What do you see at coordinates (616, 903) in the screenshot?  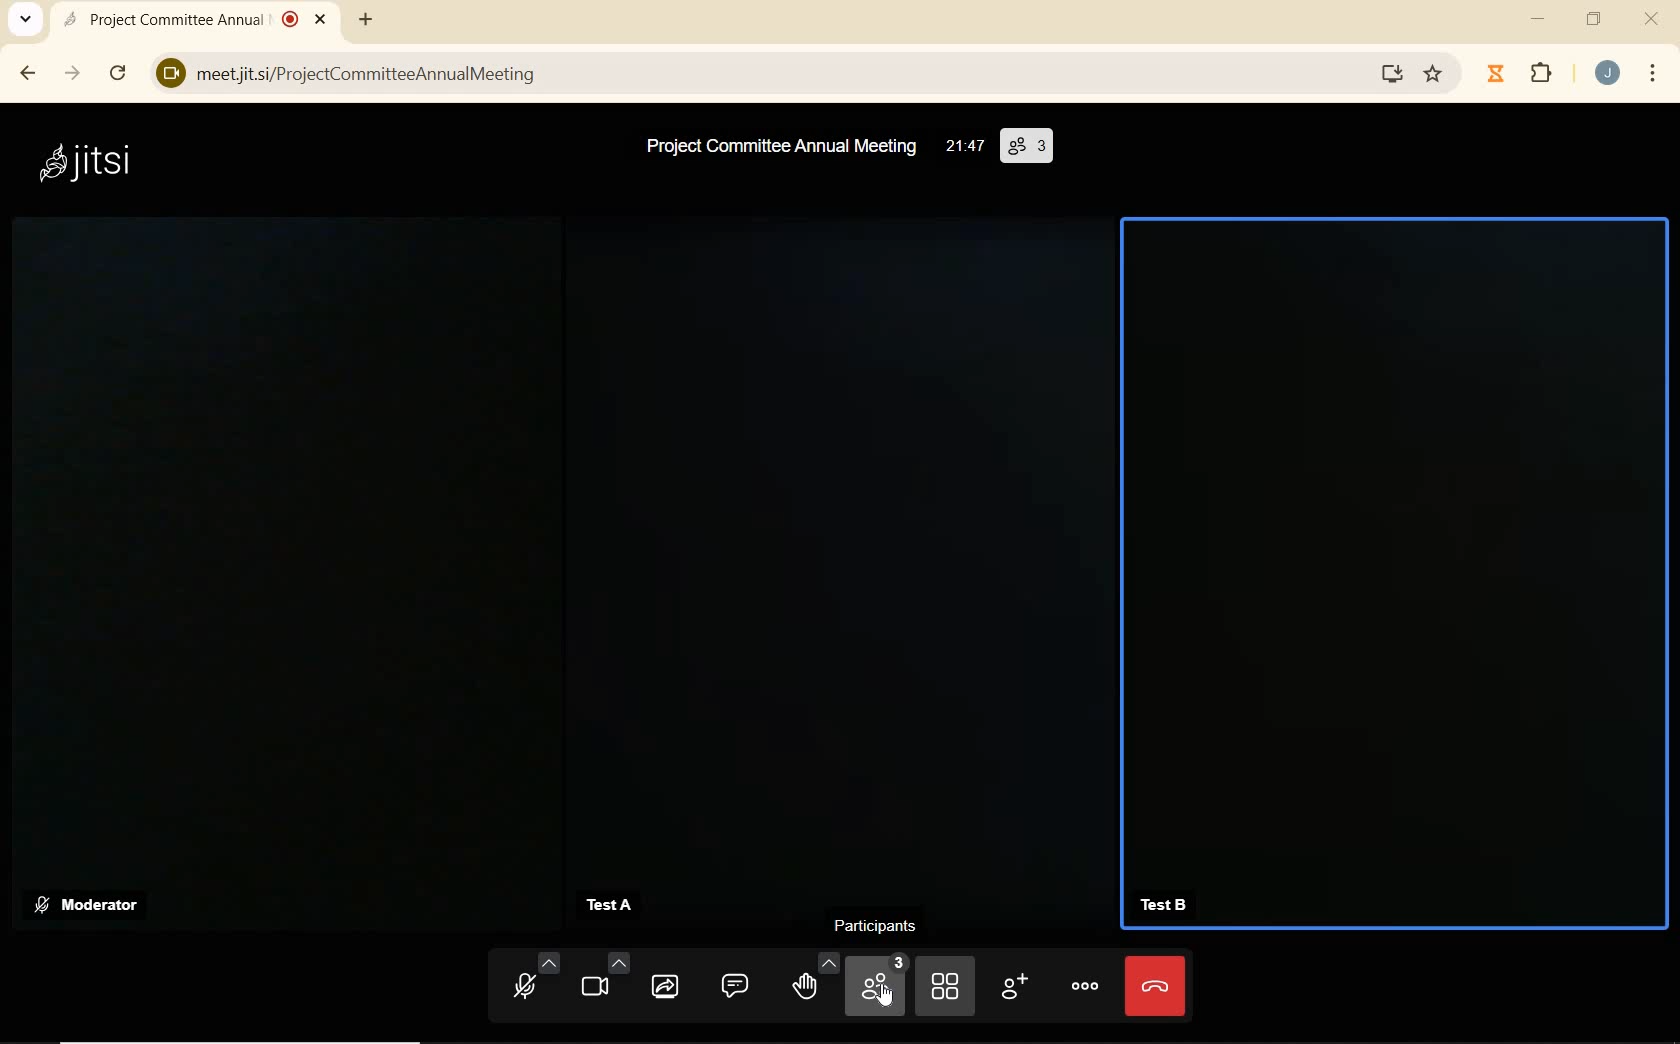 I see `Test A` at bounding box center [616, 903].